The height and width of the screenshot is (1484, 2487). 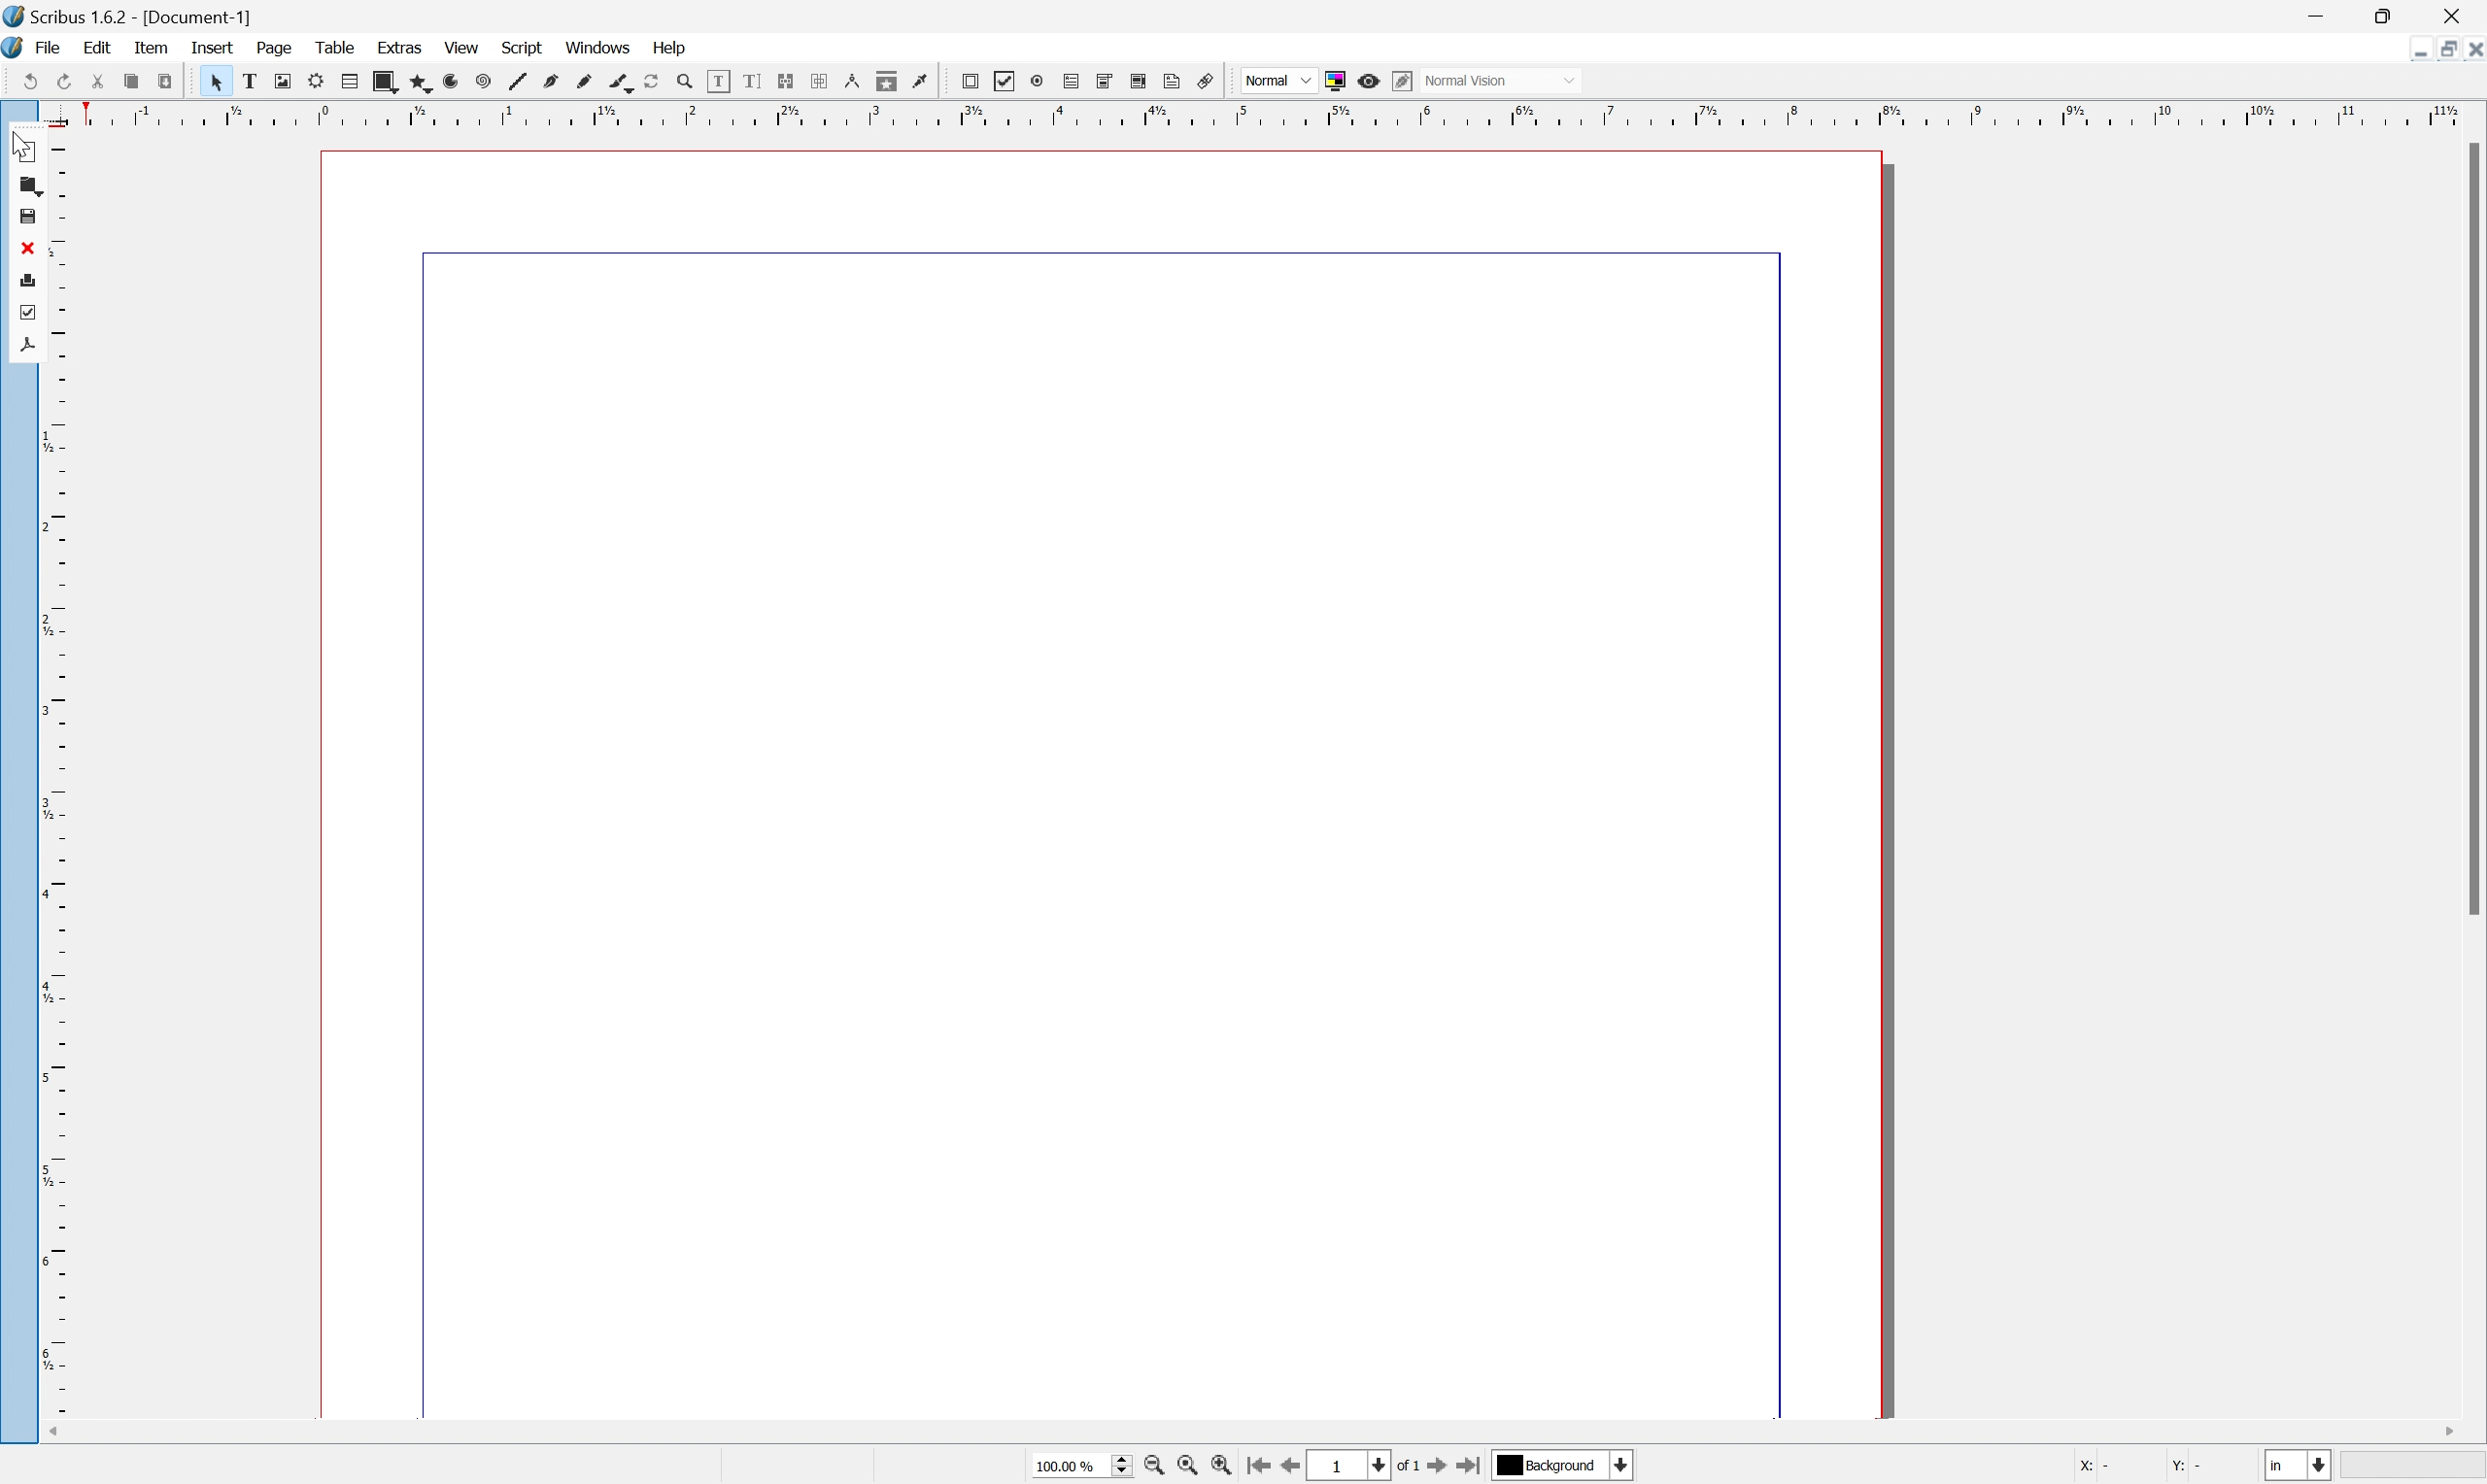 What do you see at coordinates (1469, 1469) in the screenshot?
I see `go to last page` at bounding box center [1469, 1469].